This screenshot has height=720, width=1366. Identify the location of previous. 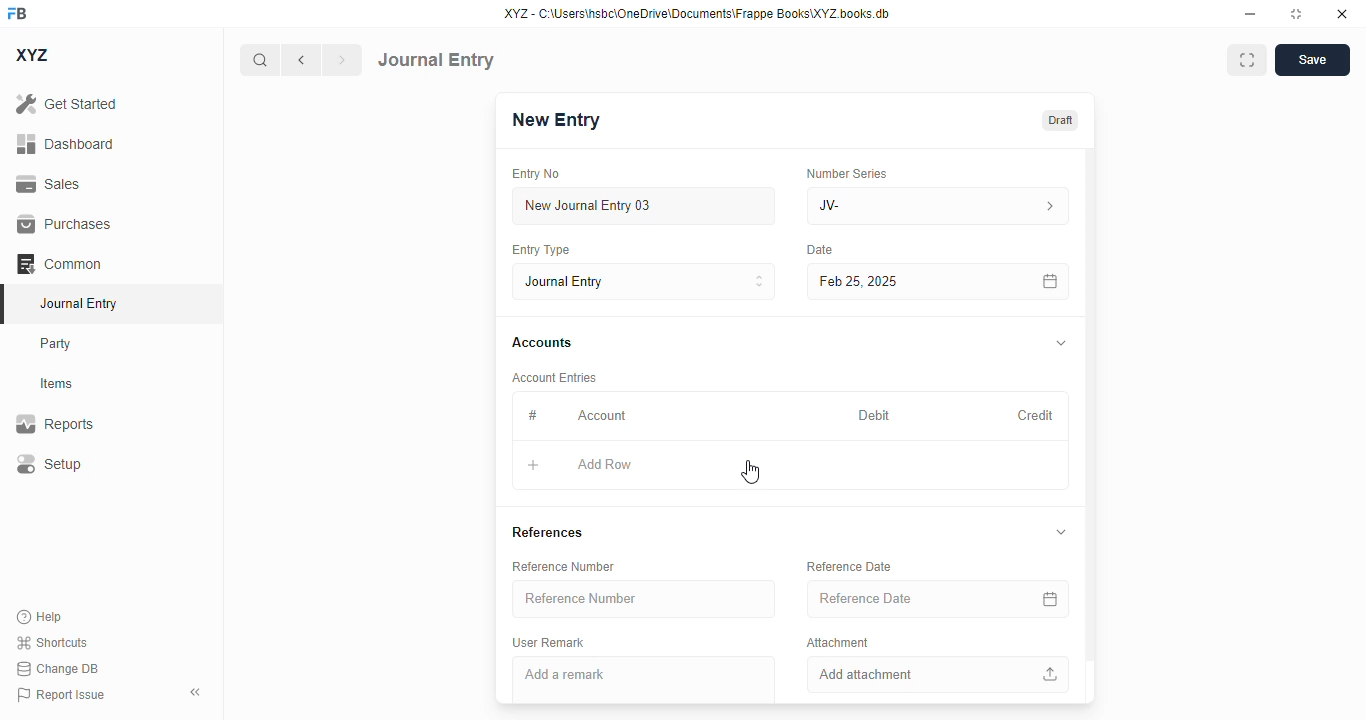
(301, 60).